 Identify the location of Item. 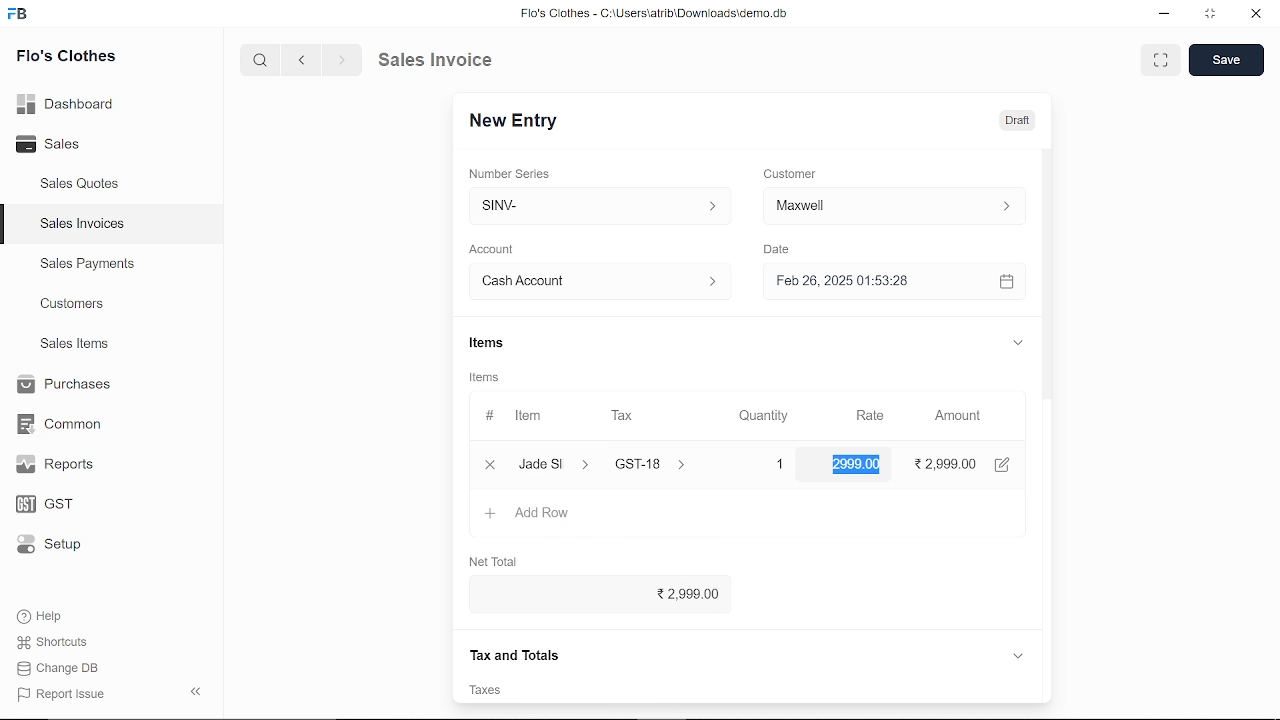
(517, 417).